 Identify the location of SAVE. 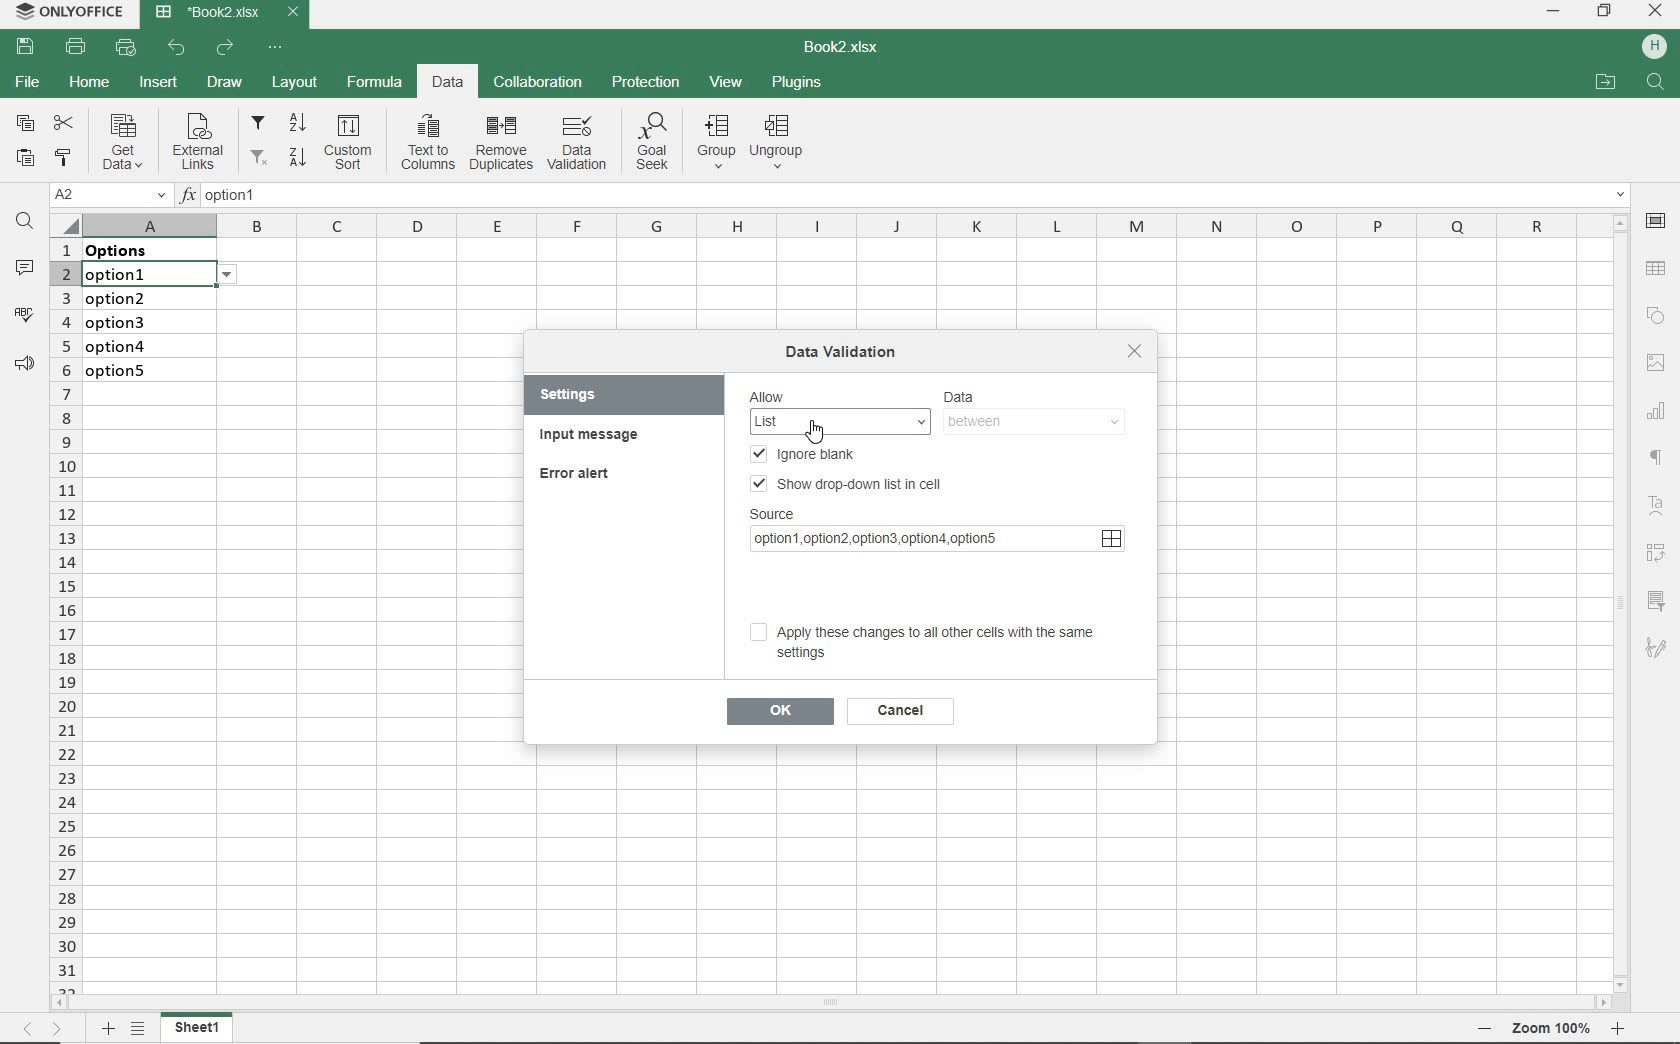
(25, 48).